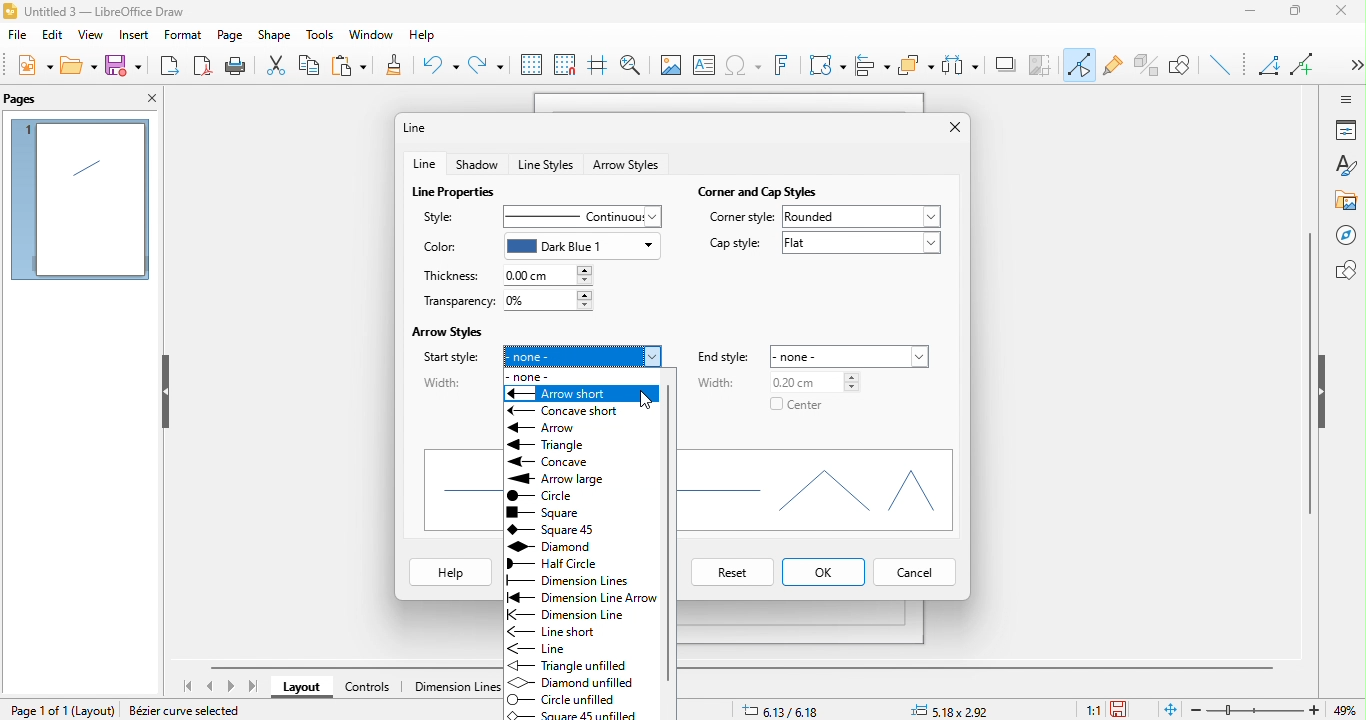  I want to click on center, so click(798, 408).